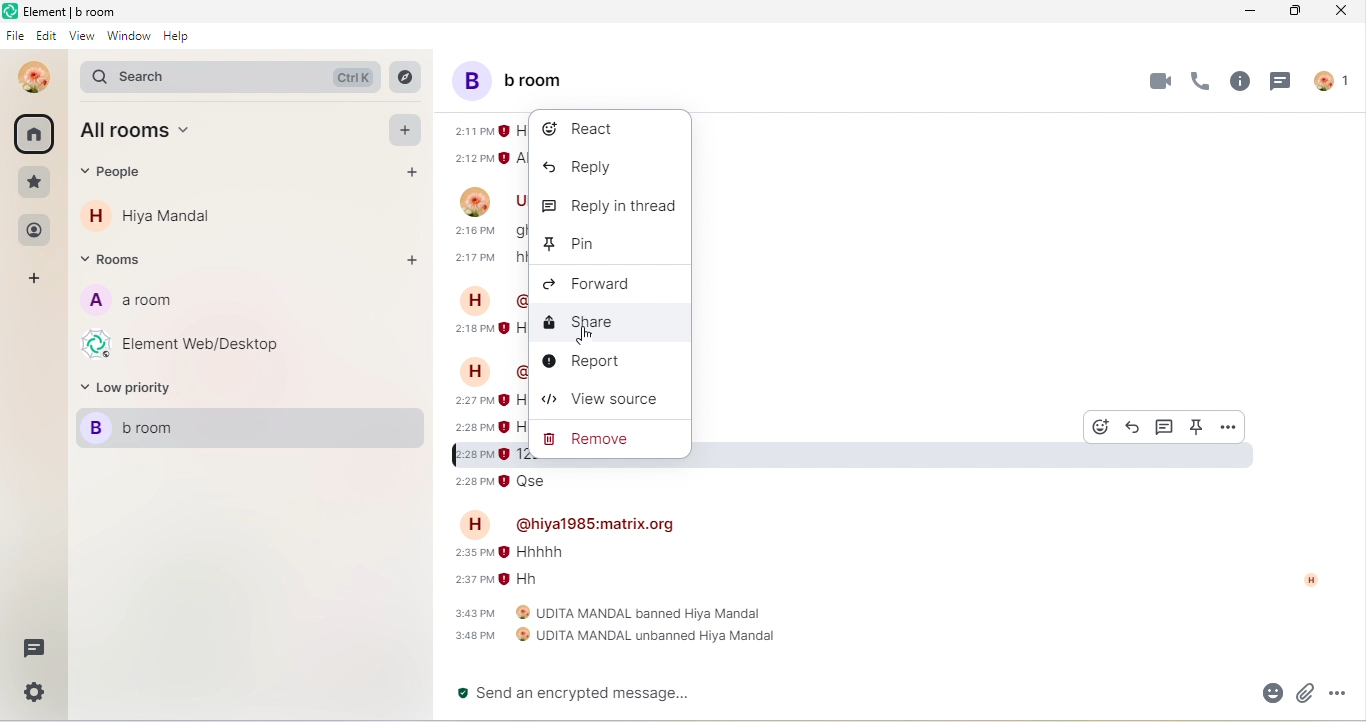 The width and height of the screenshot is (1366, 722). What do you see at coordinates (14, 38) in the screenshot?
I see `file` at bounding box center [14, 38].